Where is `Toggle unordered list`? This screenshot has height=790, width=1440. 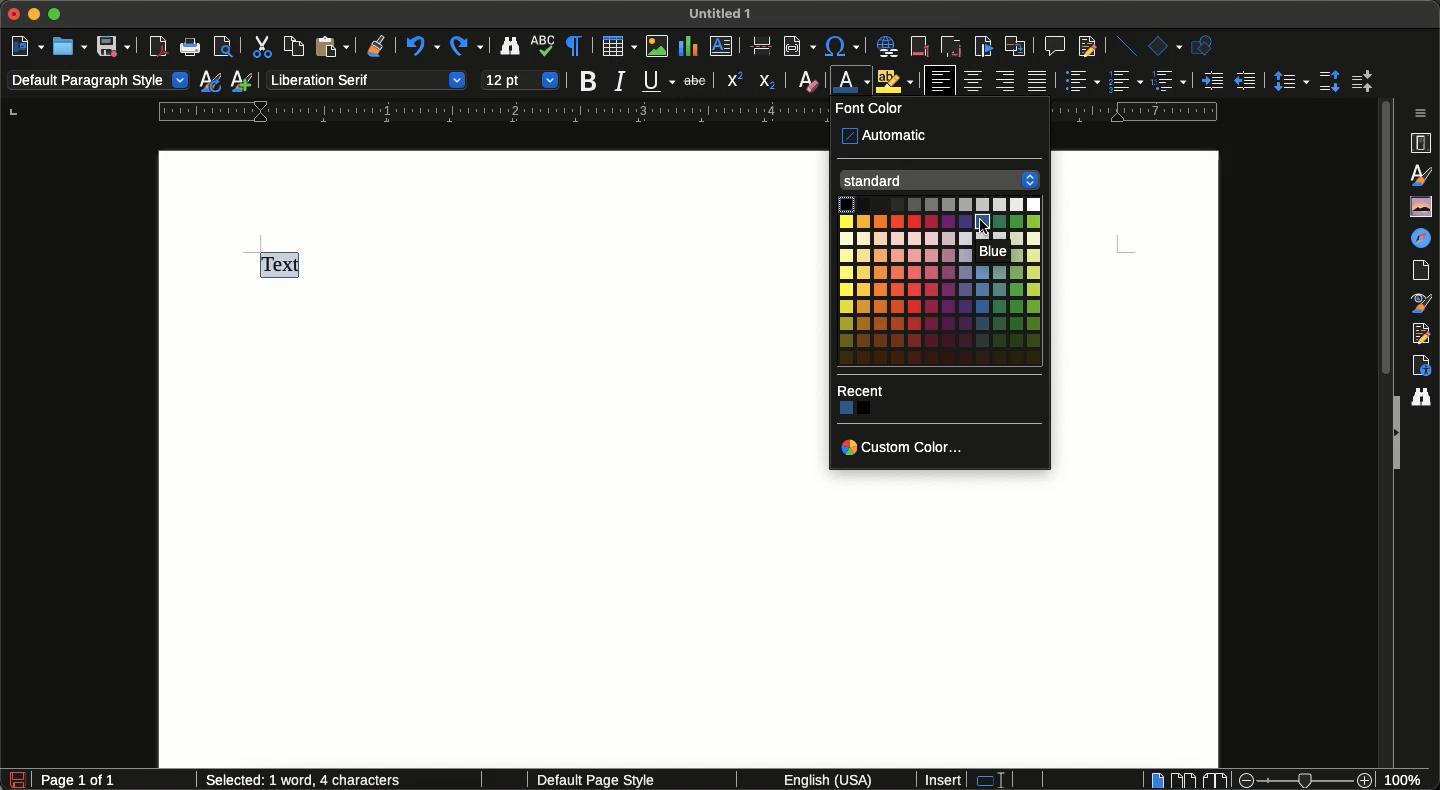 Toggle unordered list is located at coordinates (1078, 81).